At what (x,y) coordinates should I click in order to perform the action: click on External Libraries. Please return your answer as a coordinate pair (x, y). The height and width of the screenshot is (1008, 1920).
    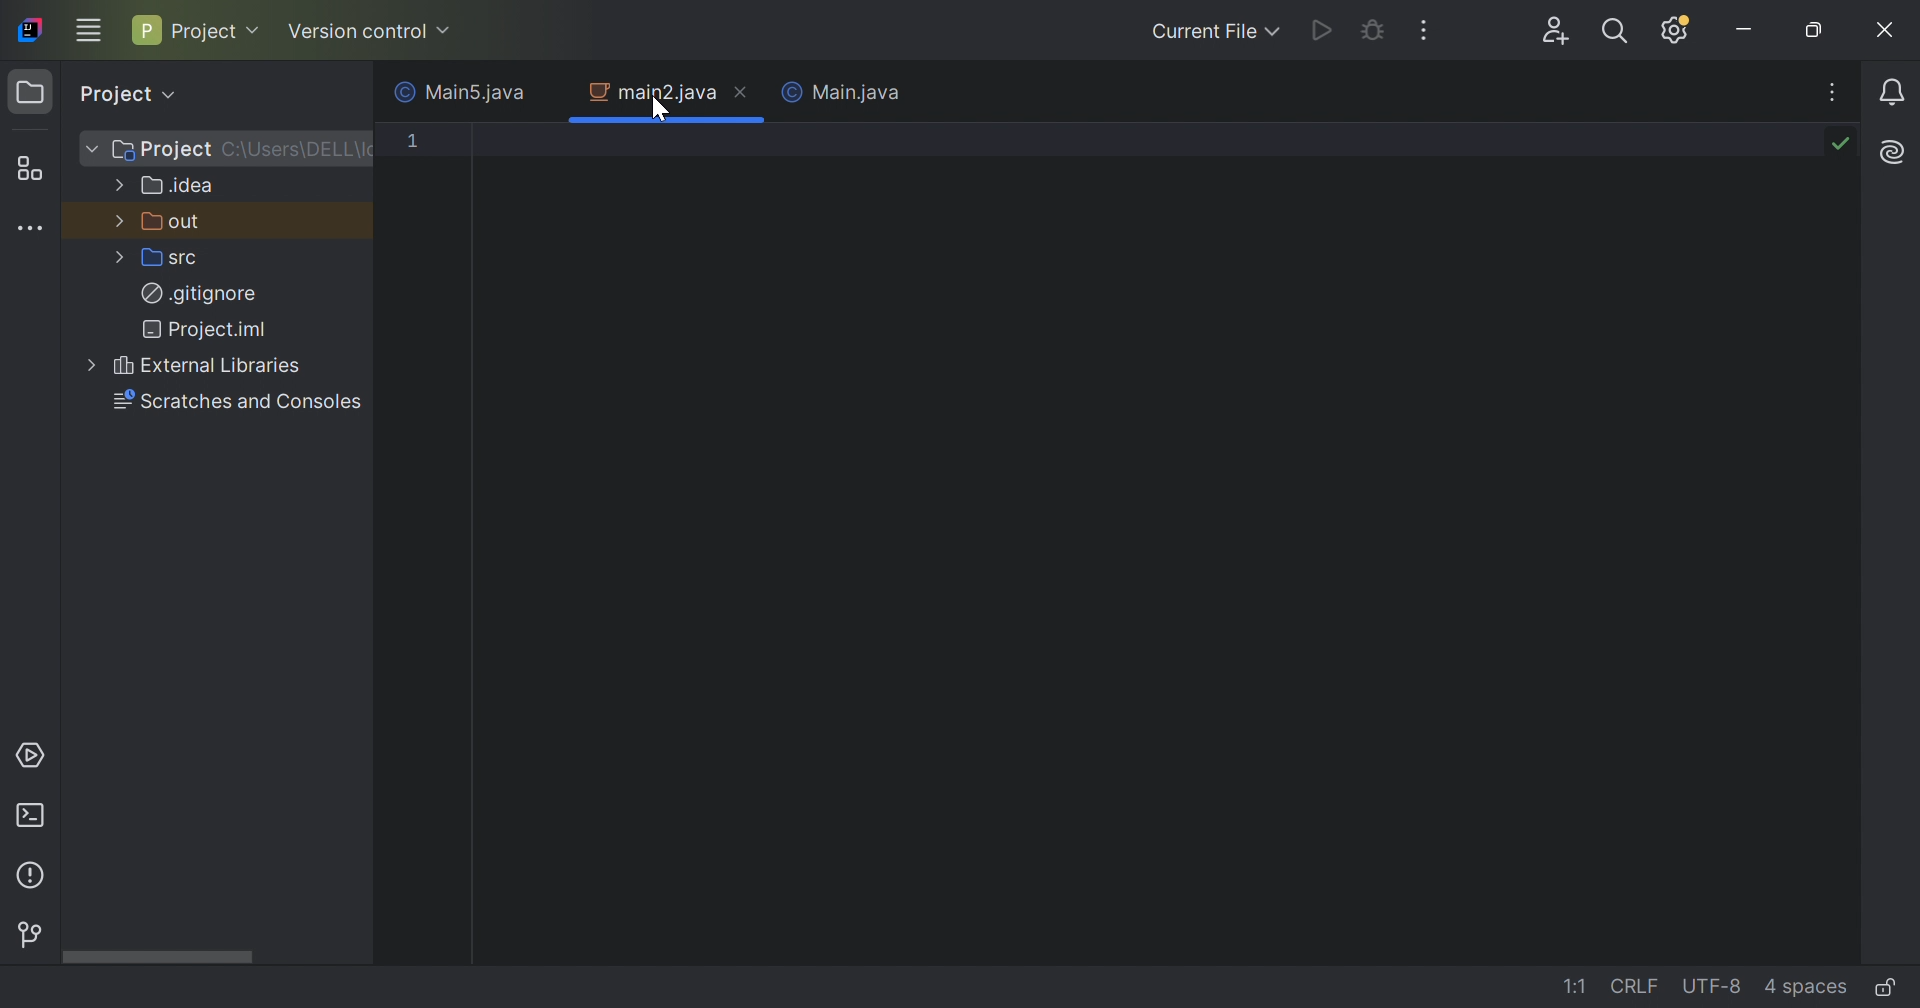
    Looking at the image, I should click on (210, 366).